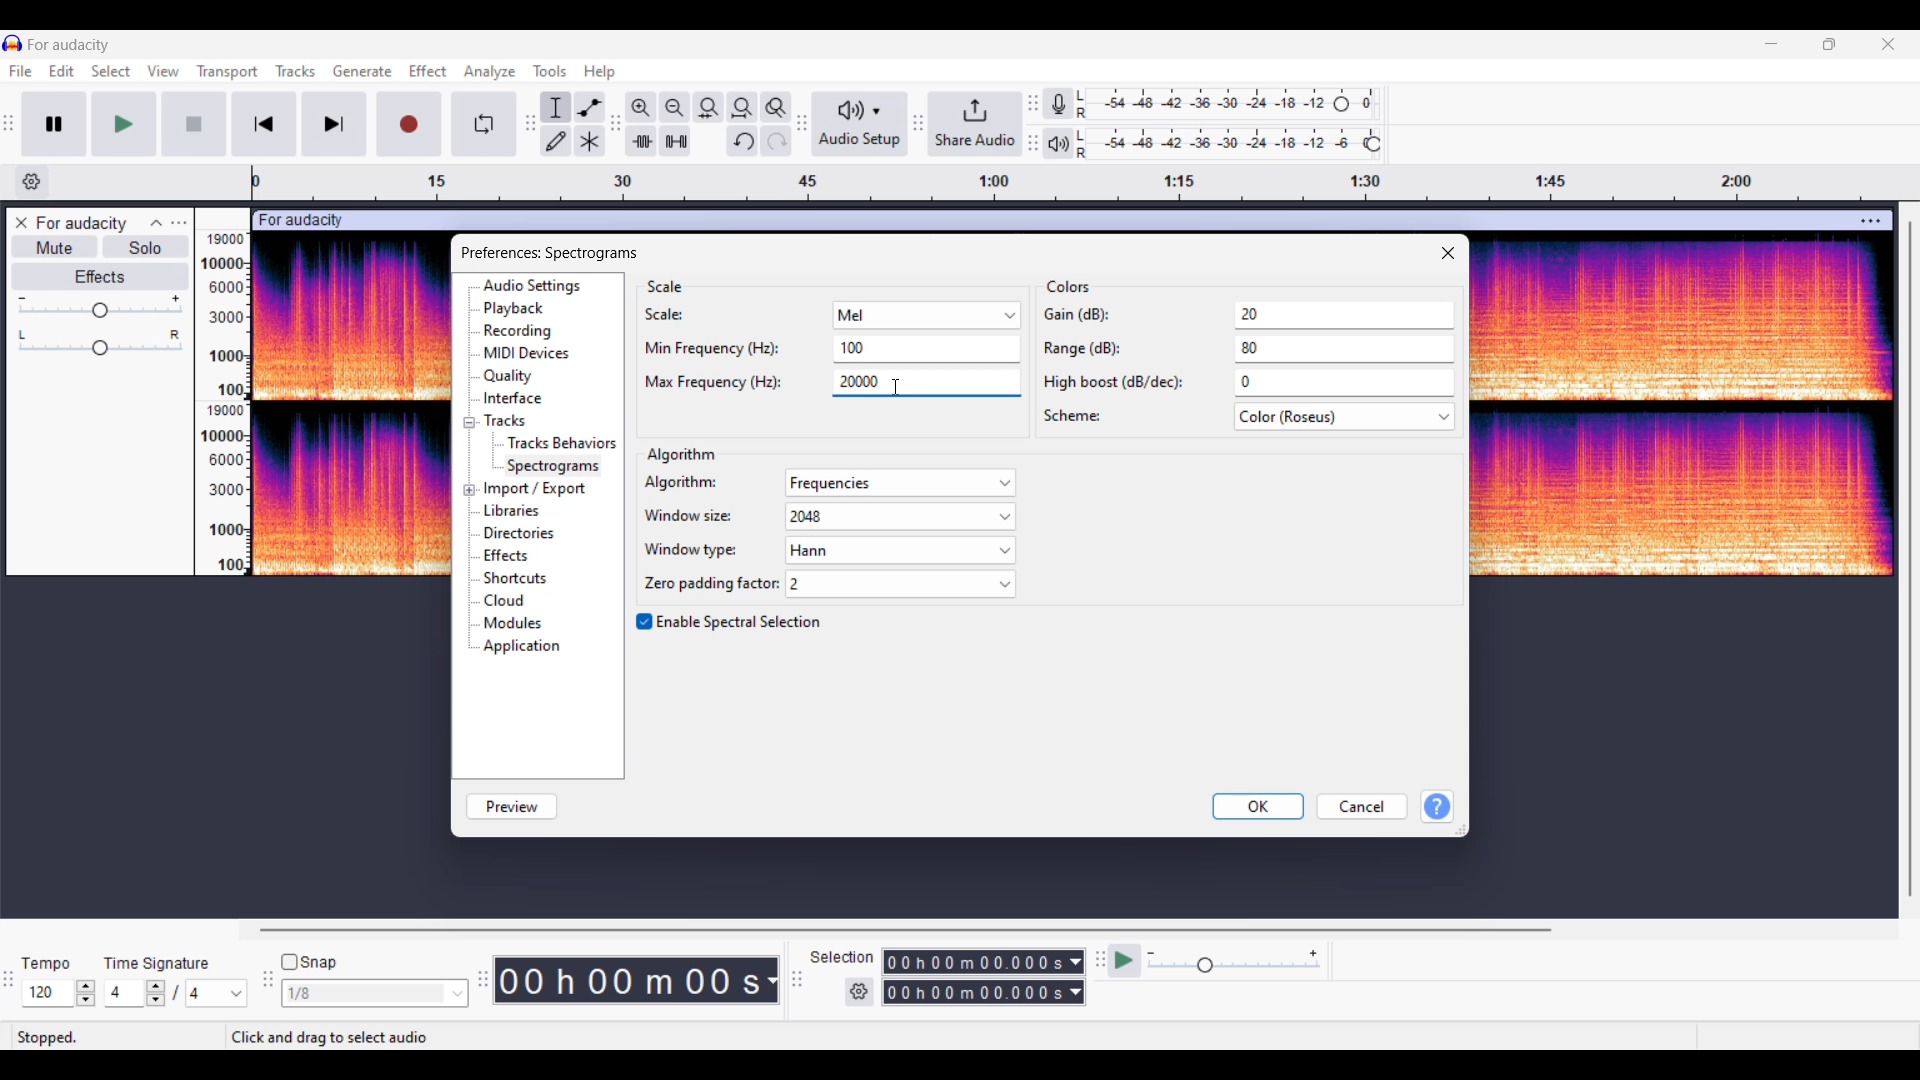 This screenshot has width=1920, height=1080. Describe the element at coordinates (776, 108) in the screenshot. I see `Zoom toggle` at that location.